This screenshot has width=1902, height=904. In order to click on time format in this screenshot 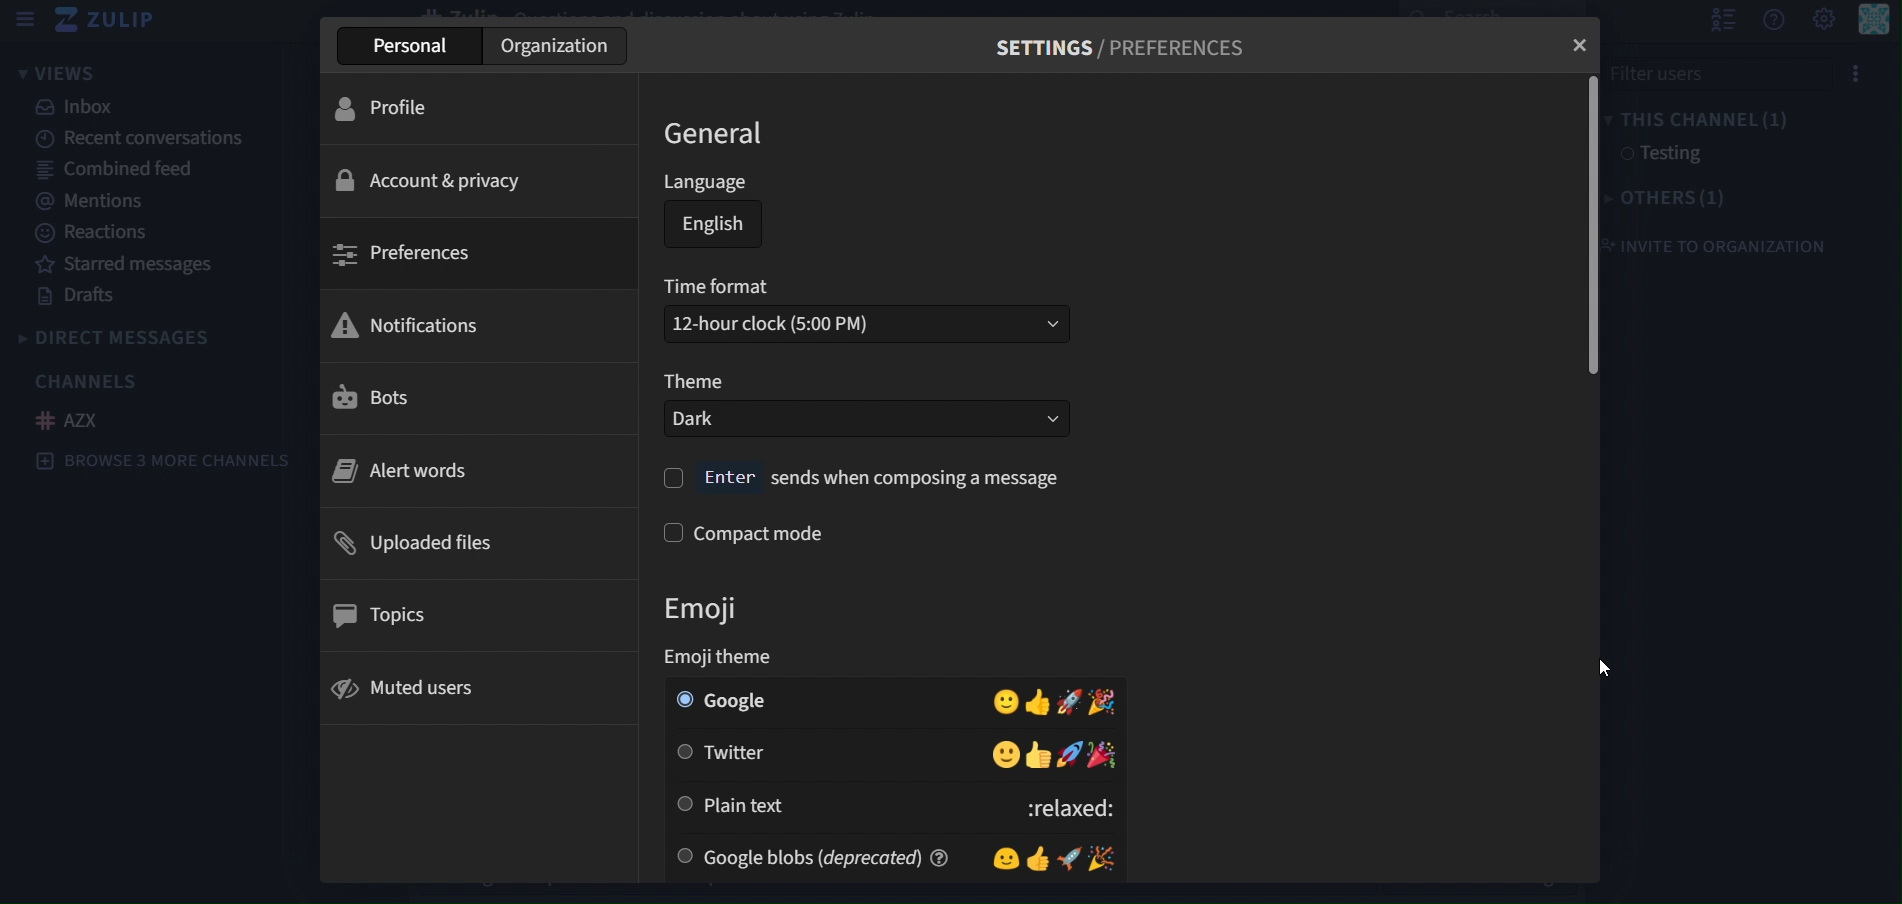, I will do `click(764, 282)`.